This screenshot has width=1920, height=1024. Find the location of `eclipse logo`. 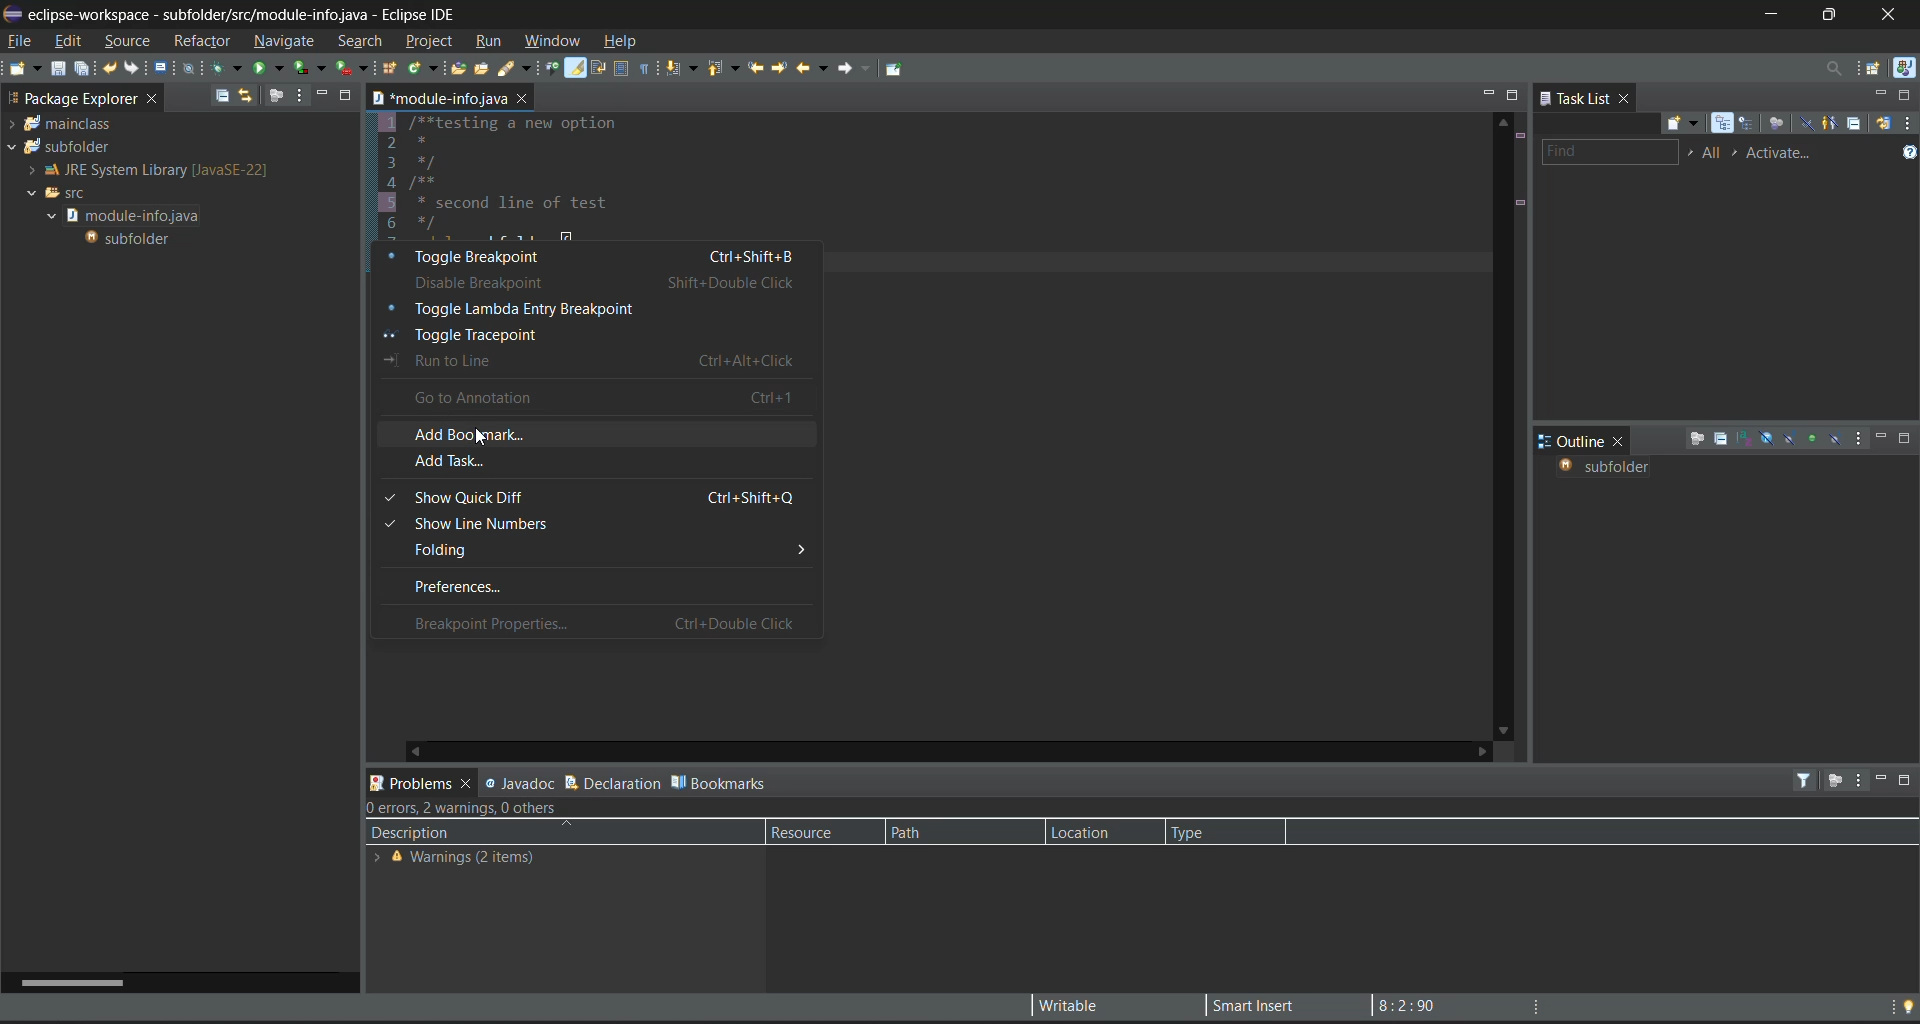

eclipse logo is located at coordinates (11, 12).